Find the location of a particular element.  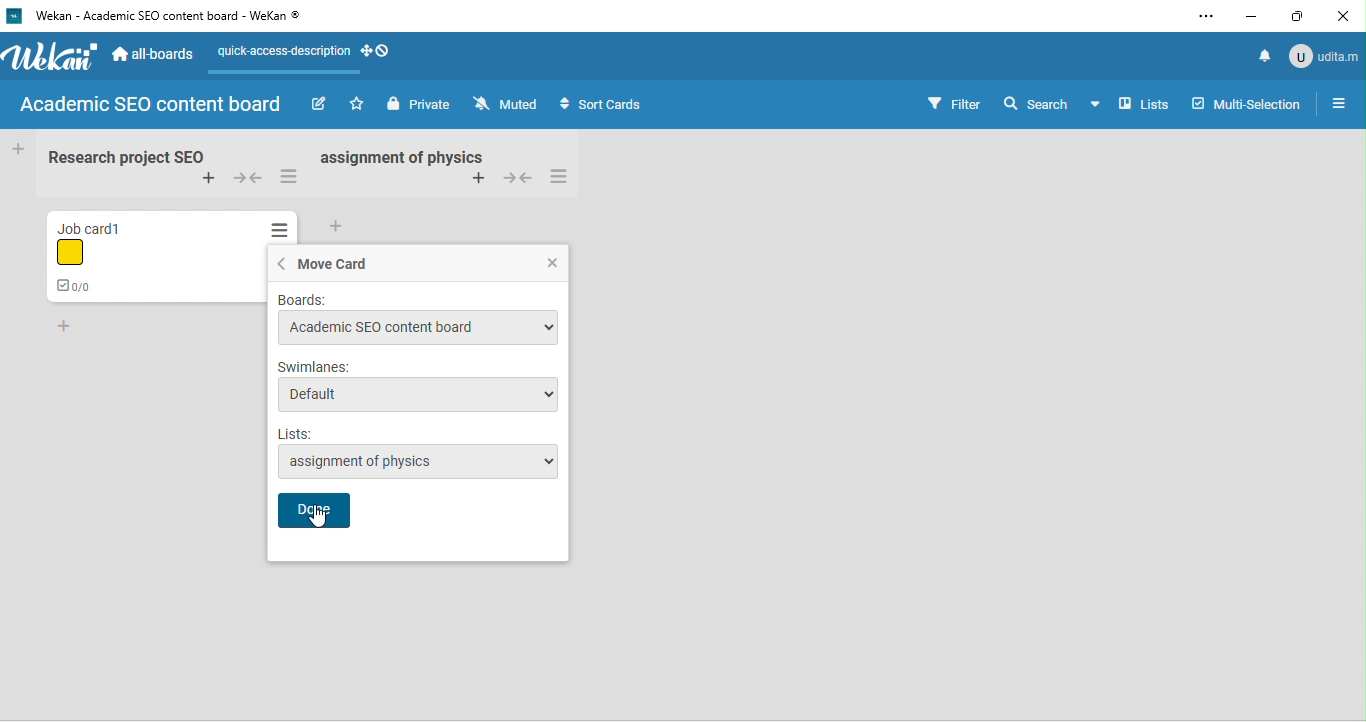

edit is located at coordinates (321, 104).